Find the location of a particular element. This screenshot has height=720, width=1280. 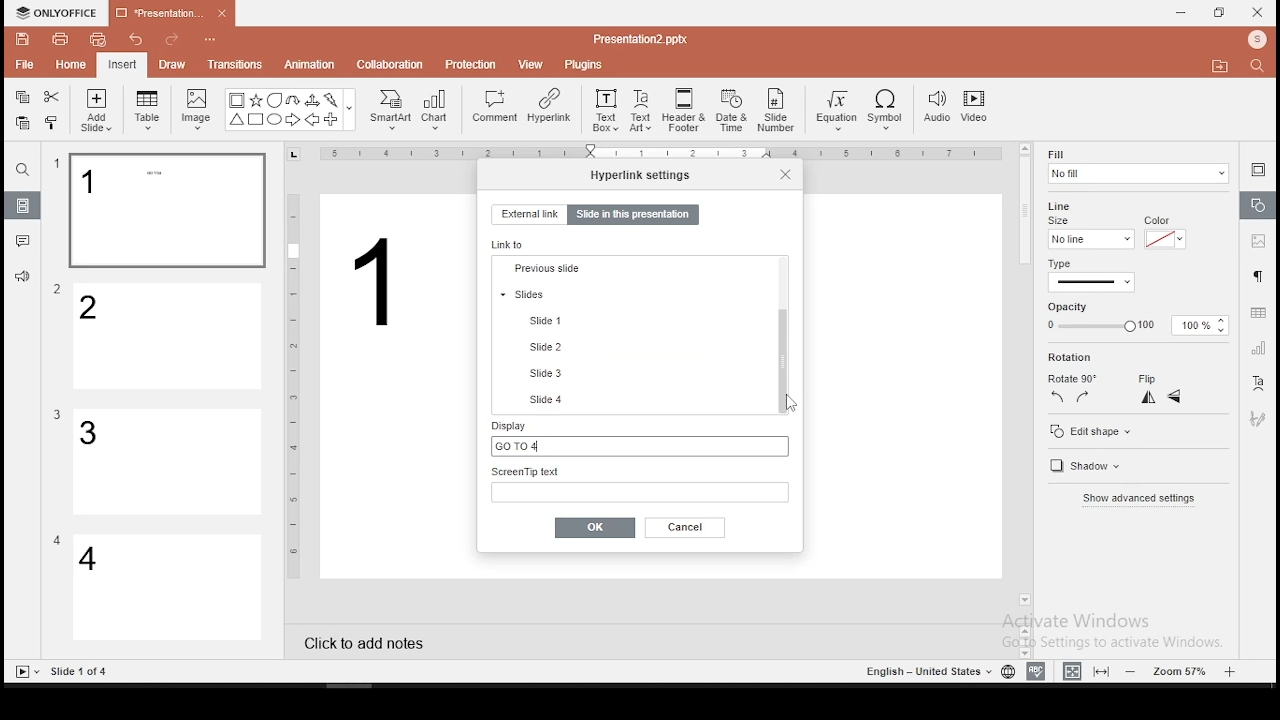

 is located at coordinates (350, 111).